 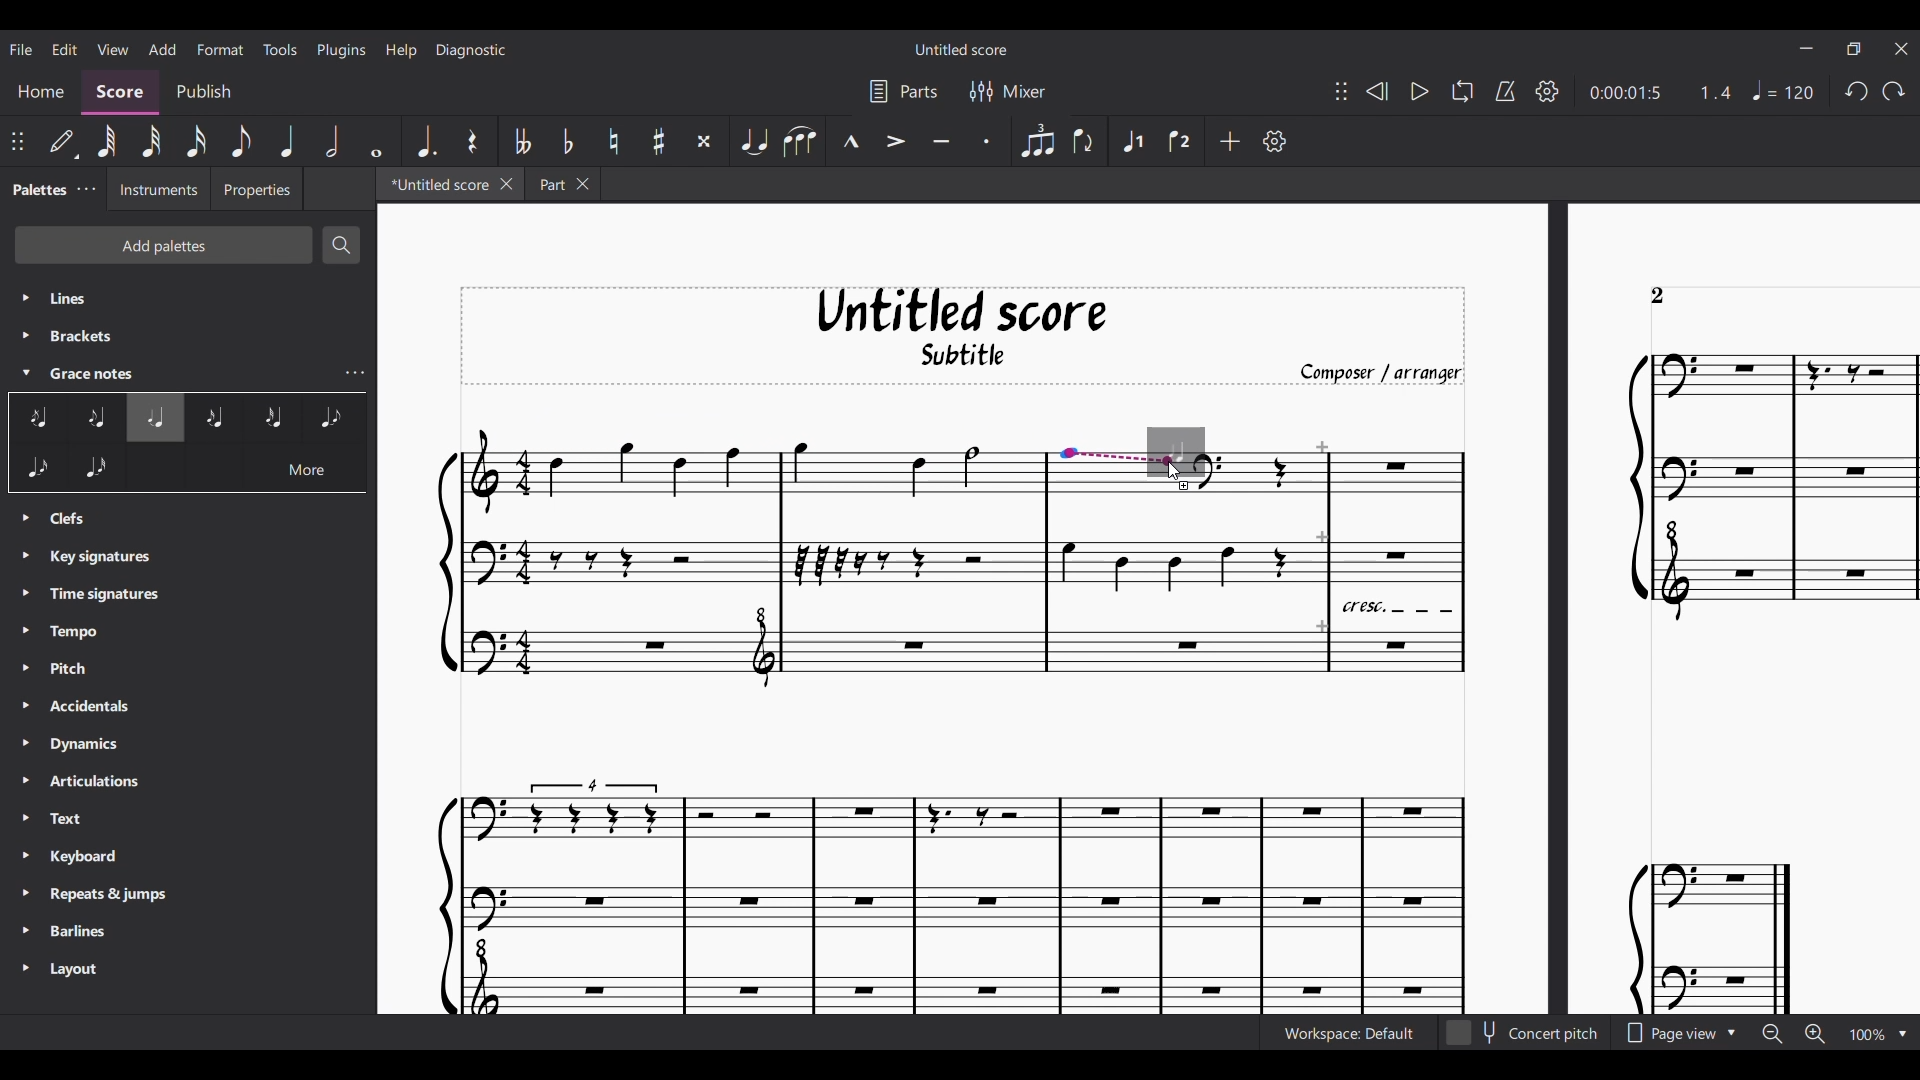 What do you see at coordinates (189, 473) in the screenshot?
I see `Grace note options` at bounding box center [189, 473].